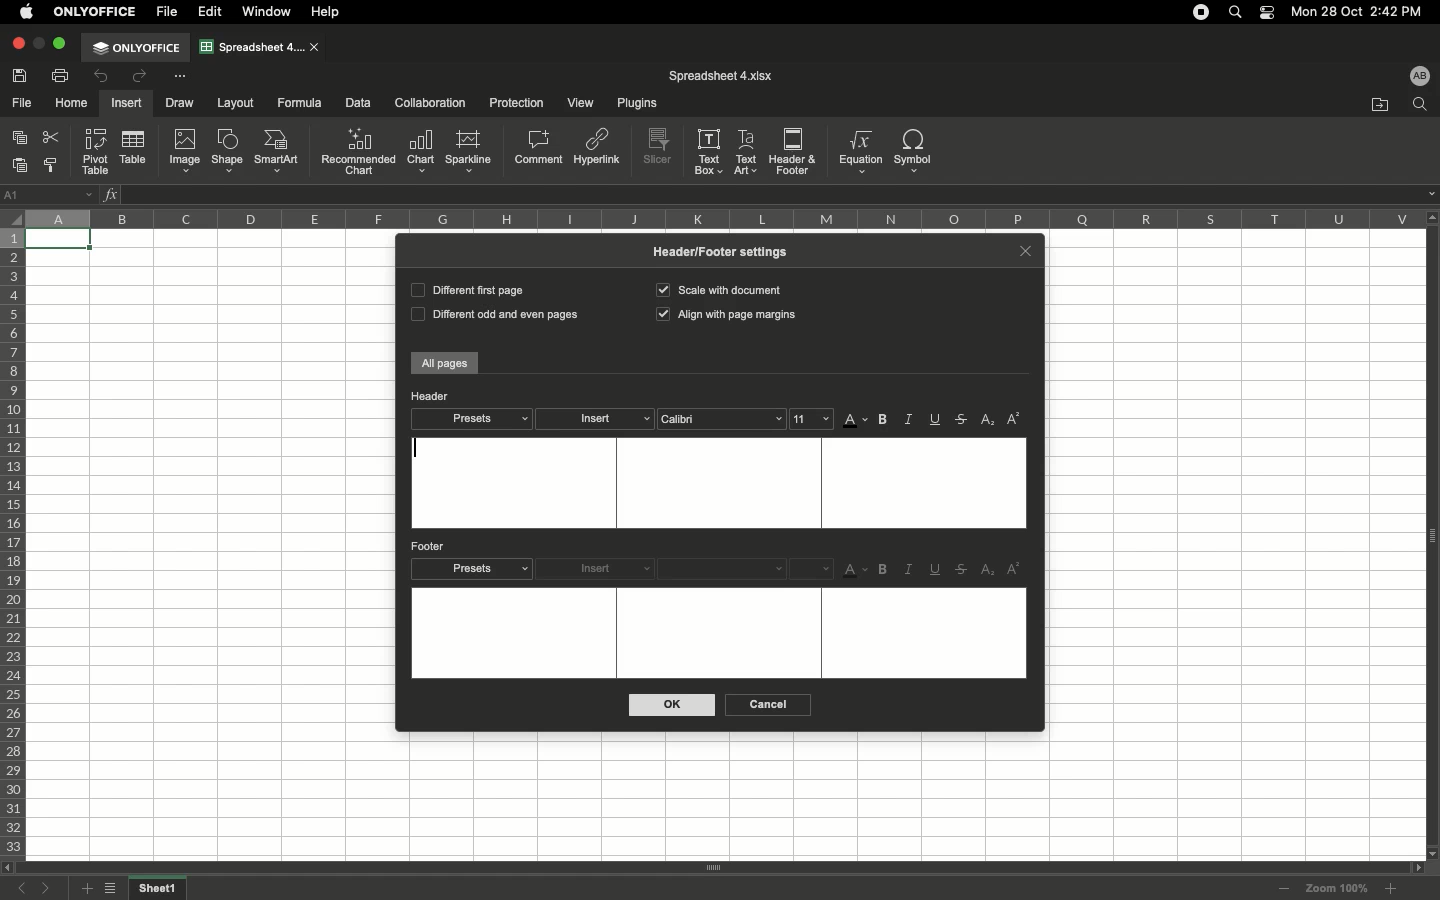  What do you see at coordinates (160, 889) in the screenshot?
I see `Sheet name` at bounding box center [160, 889].